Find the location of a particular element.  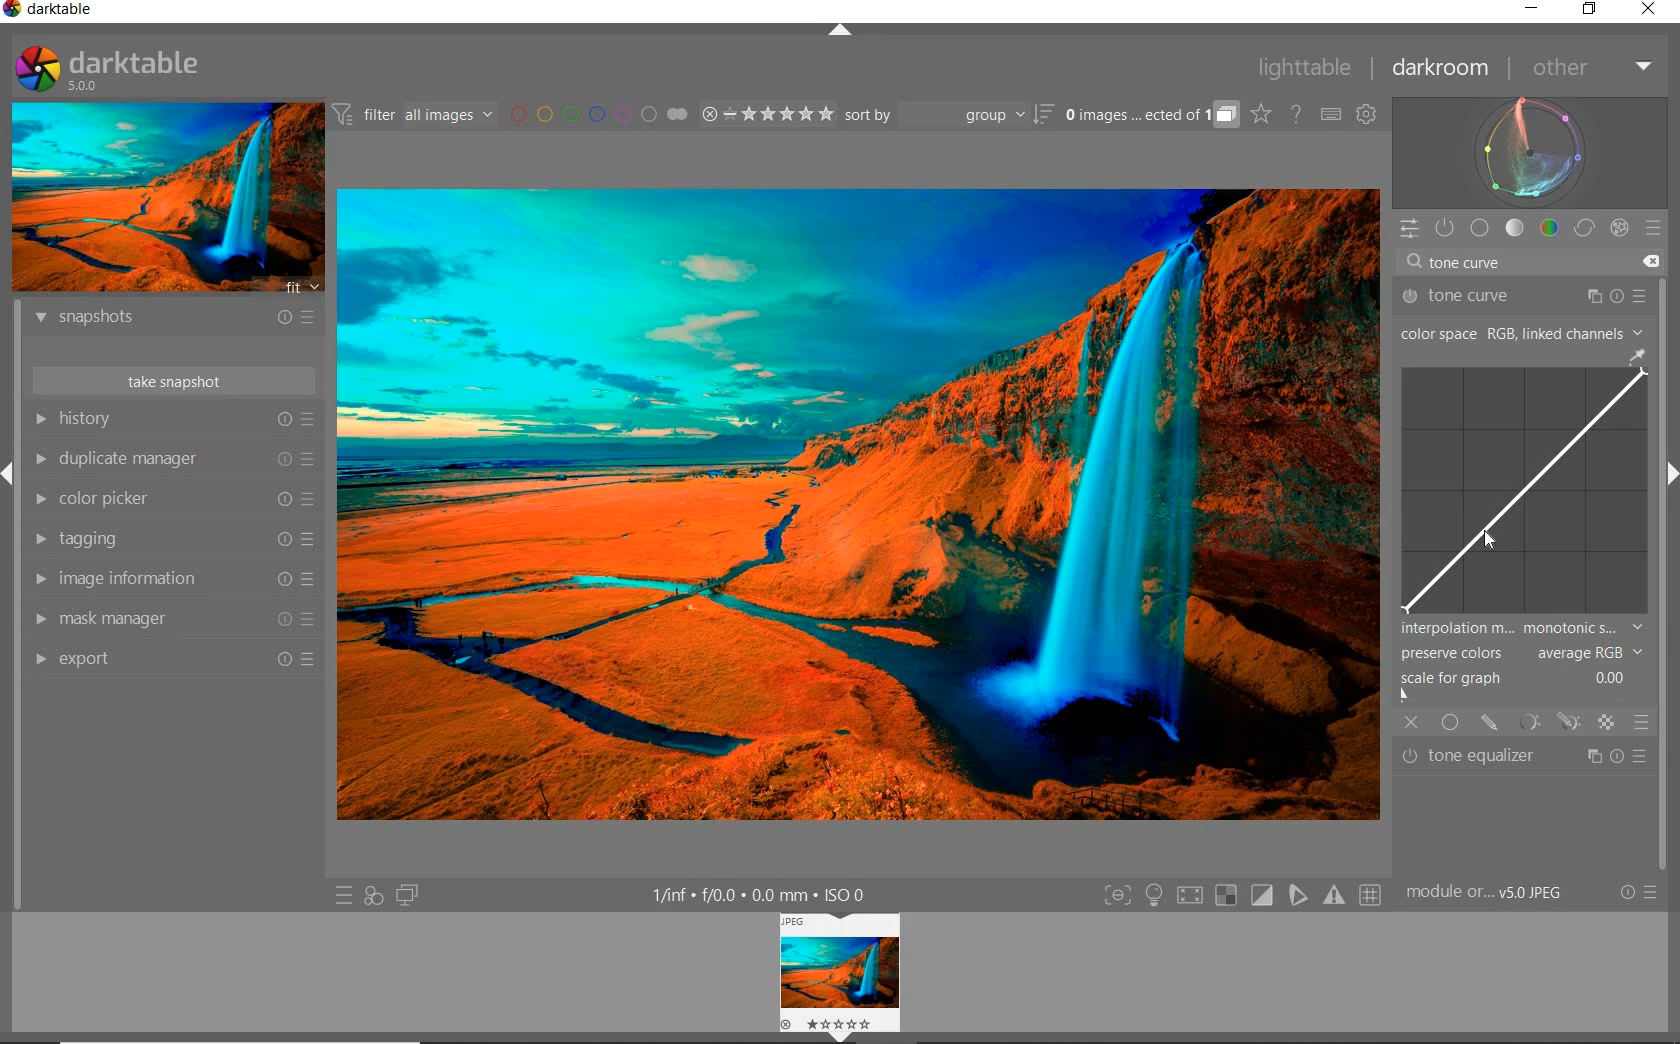

duplicate manager is located at coordinates (173, 458).